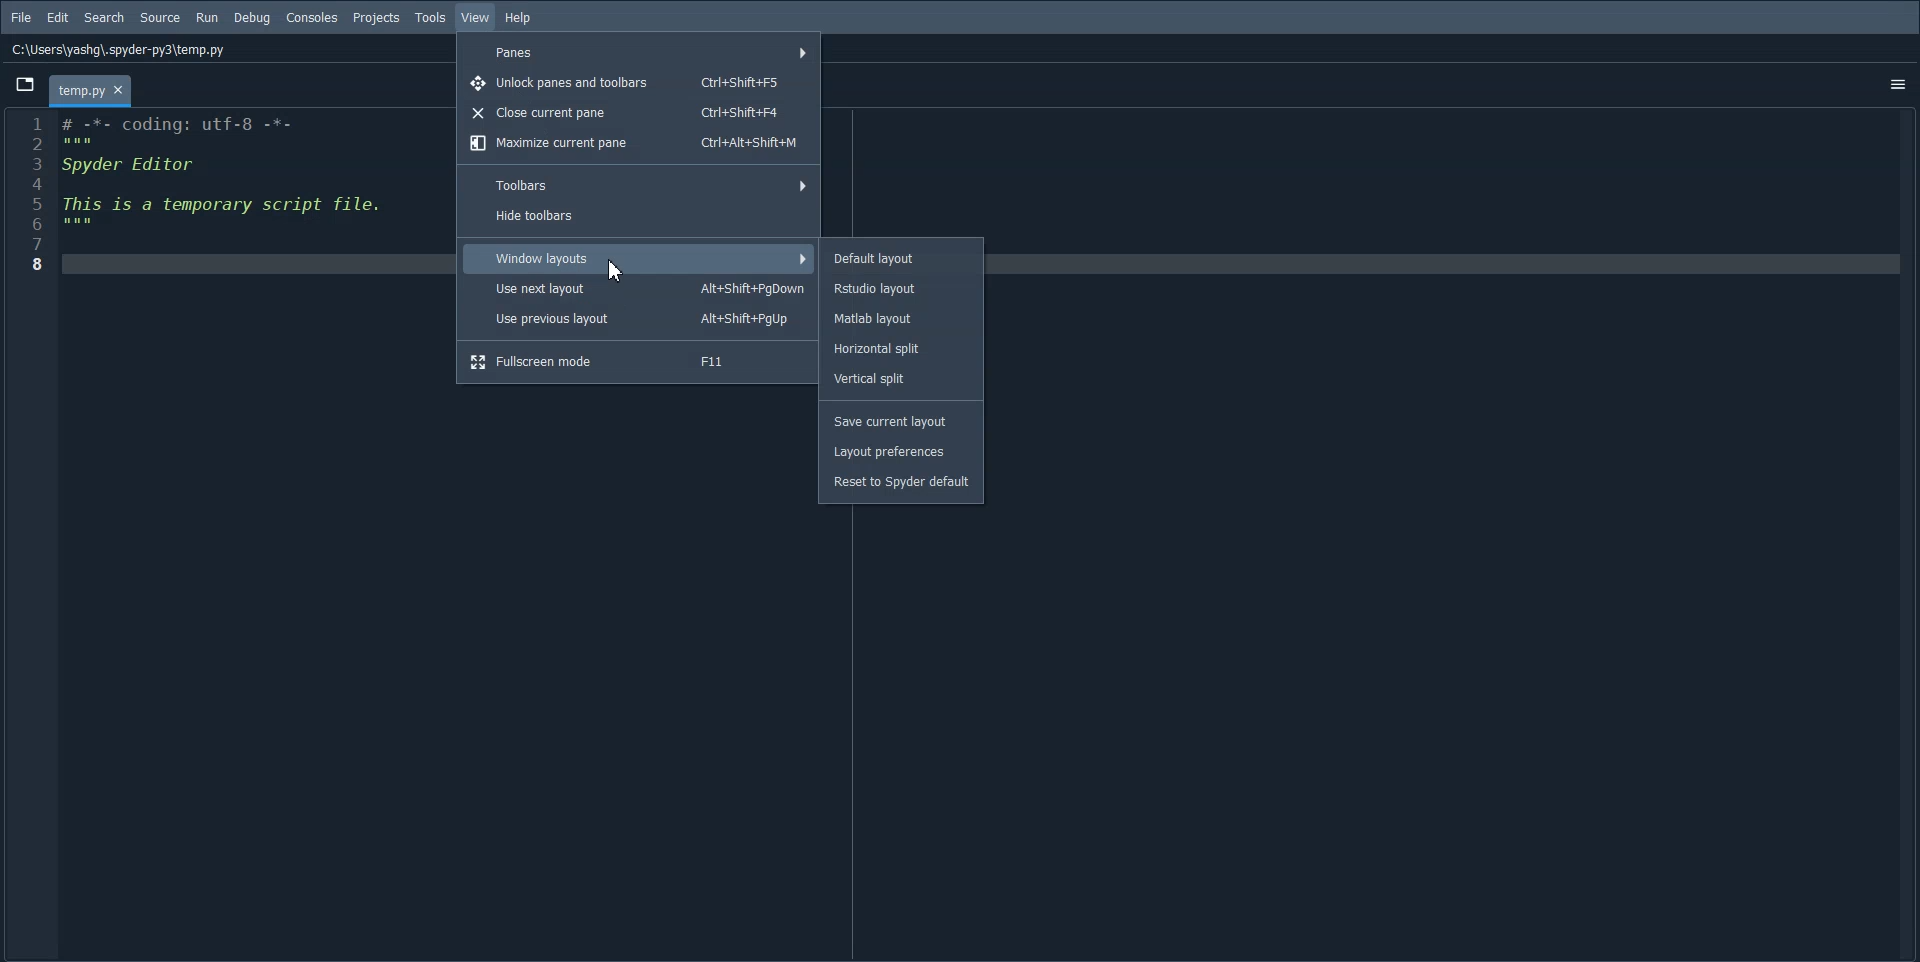 The width and height of the screenshot is (1920, 962). I want to click on Rstudio layout, so click(903, 287).